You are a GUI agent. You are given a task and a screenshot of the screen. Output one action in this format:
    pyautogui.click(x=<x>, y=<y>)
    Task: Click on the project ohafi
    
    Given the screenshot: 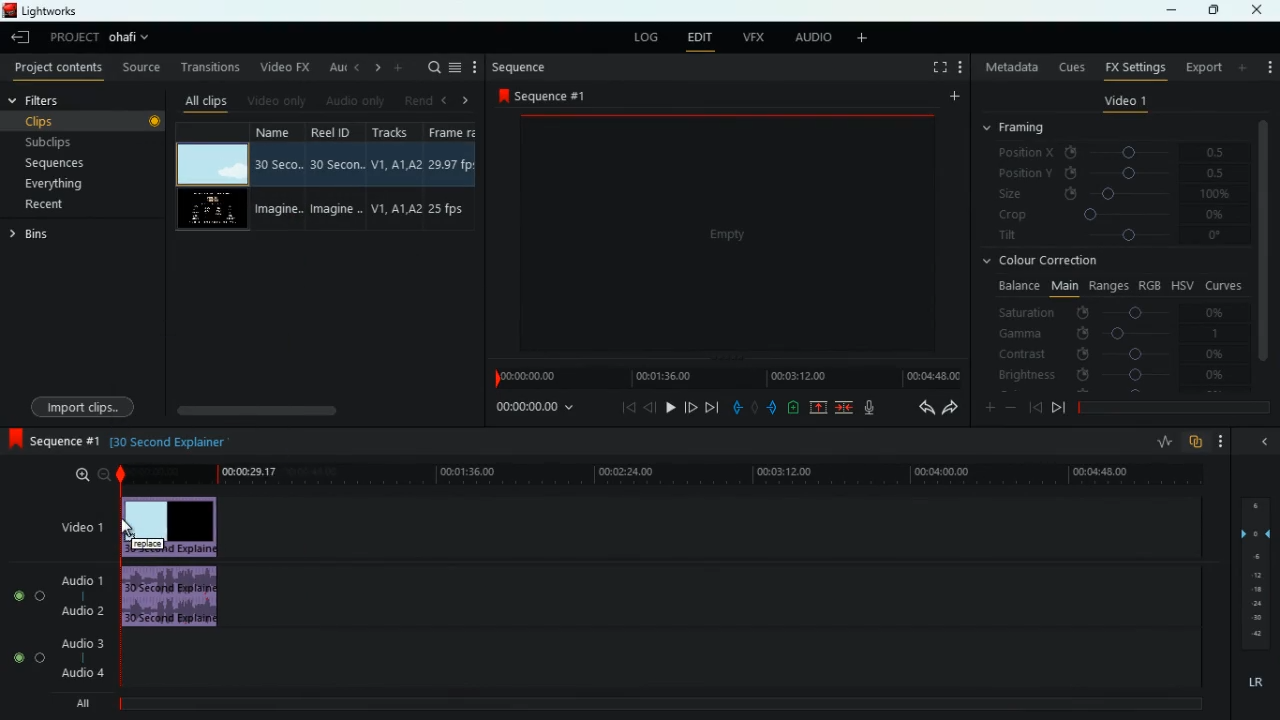 What is the action you would take?
    pyautogui.click(x=98, y=39)
    